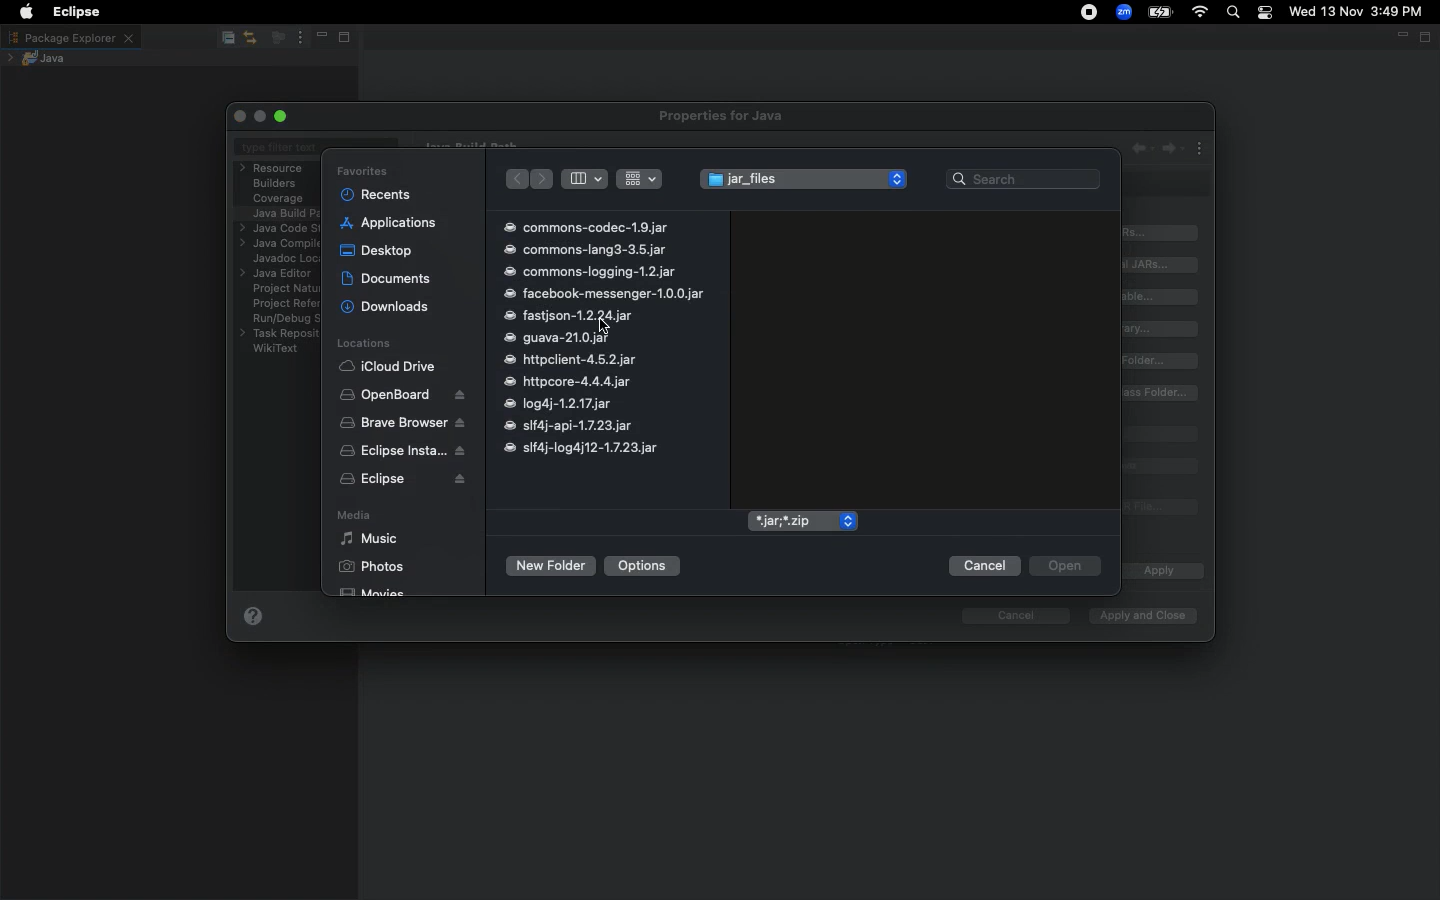 Image resolution: width=1440 pixels, height=900 pixels. I want to click on Brave browser, so click(402, 423).